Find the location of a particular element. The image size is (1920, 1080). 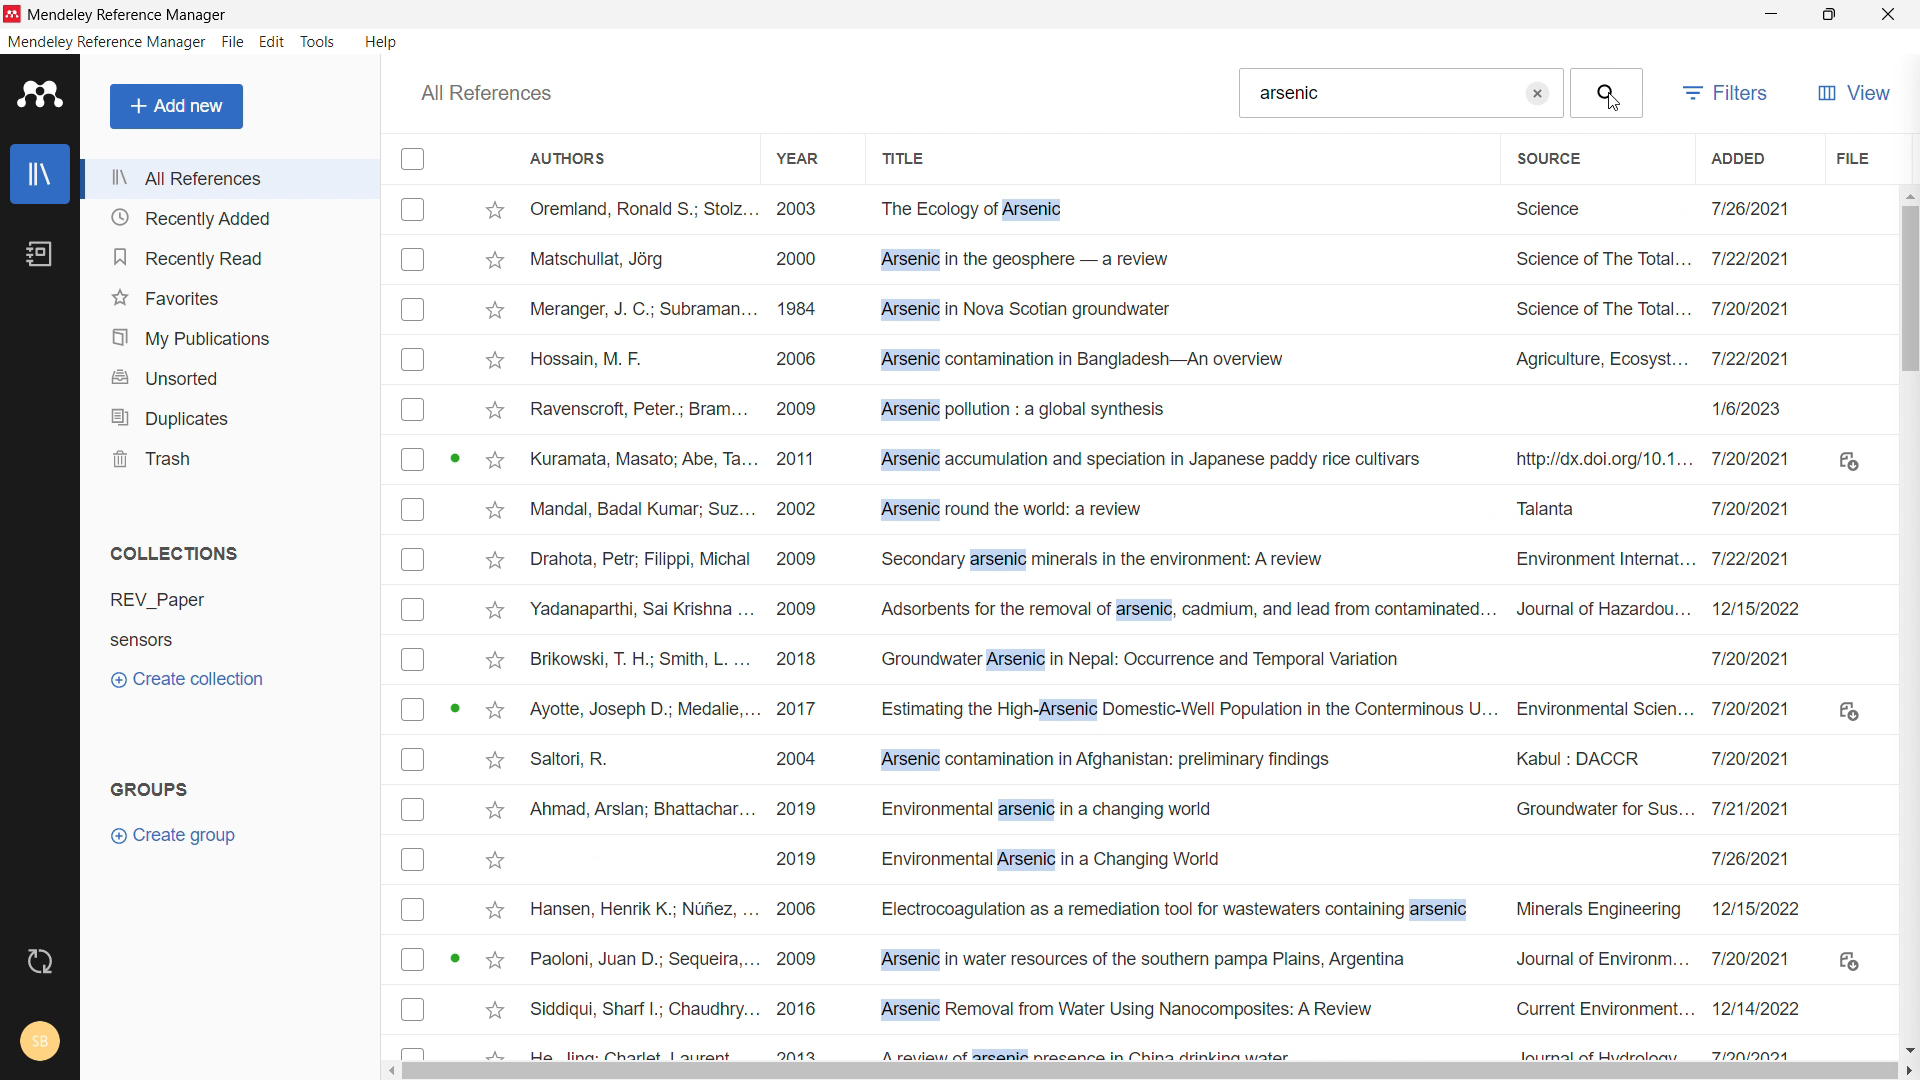

Checkbox is located at coordinates (412, 1009).